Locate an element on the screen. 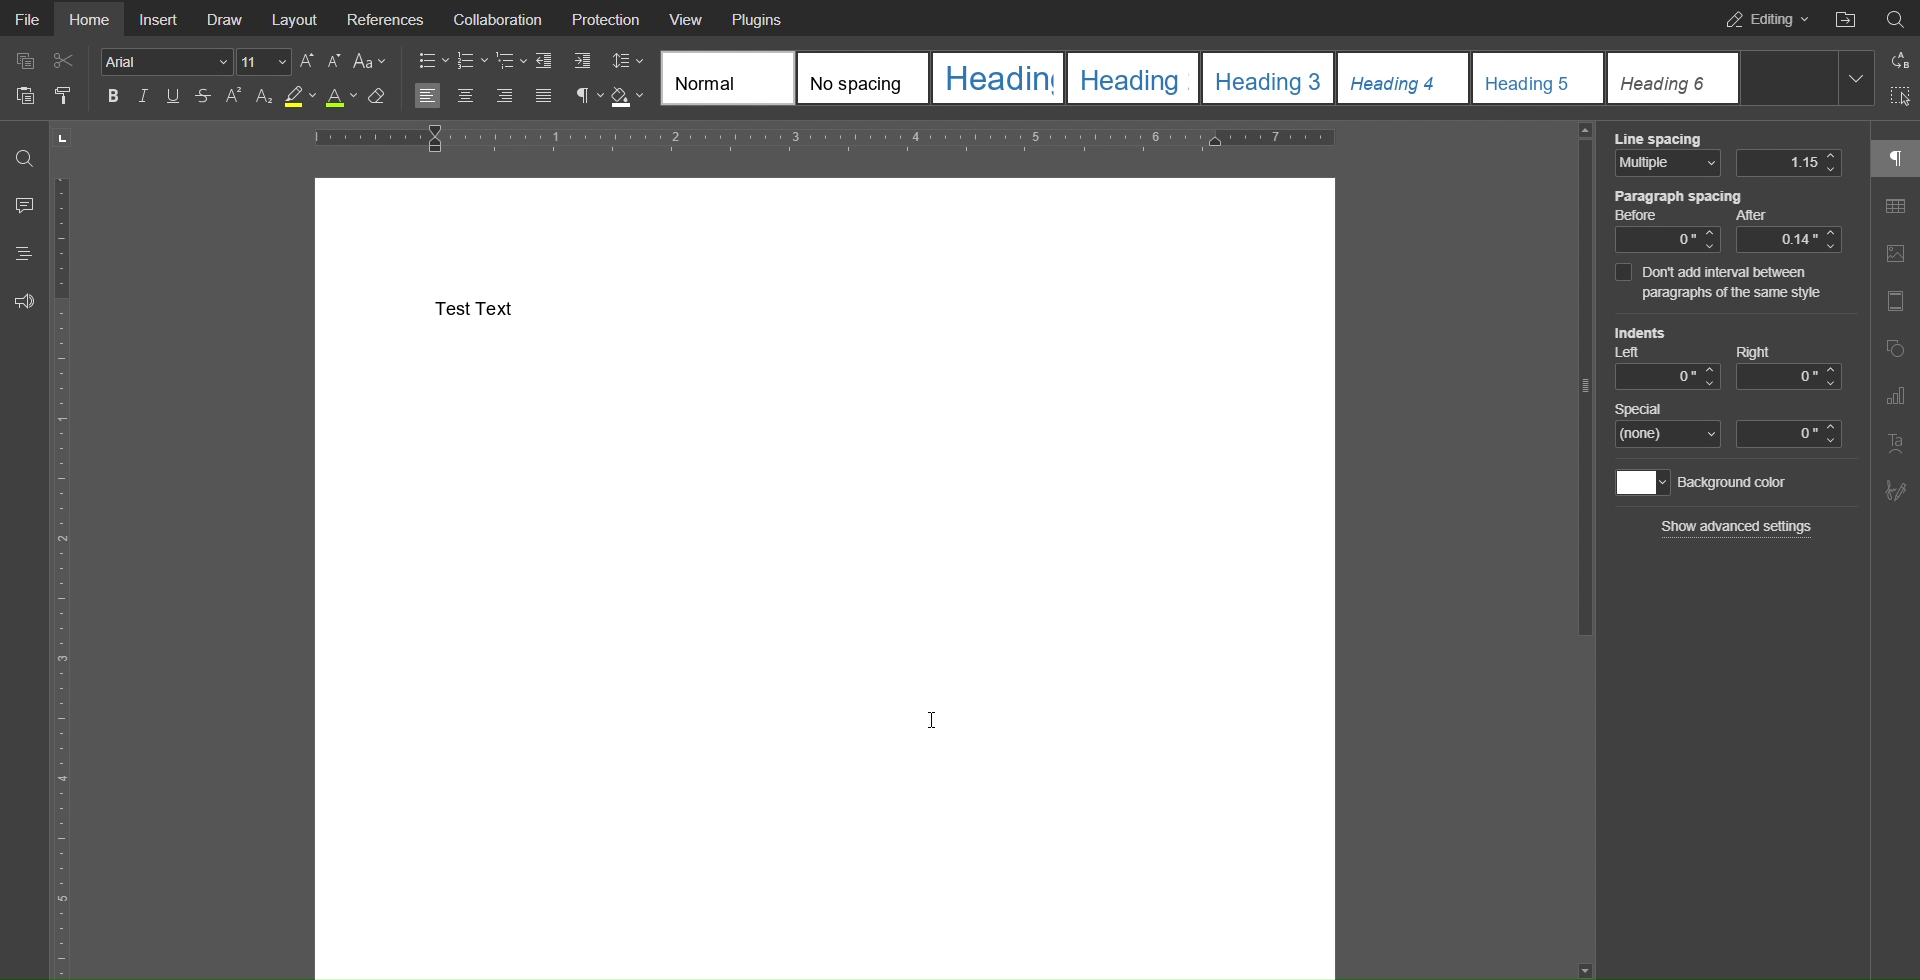 This screenshot has width=1920, height=980. View is located at coordinates (688, 18).